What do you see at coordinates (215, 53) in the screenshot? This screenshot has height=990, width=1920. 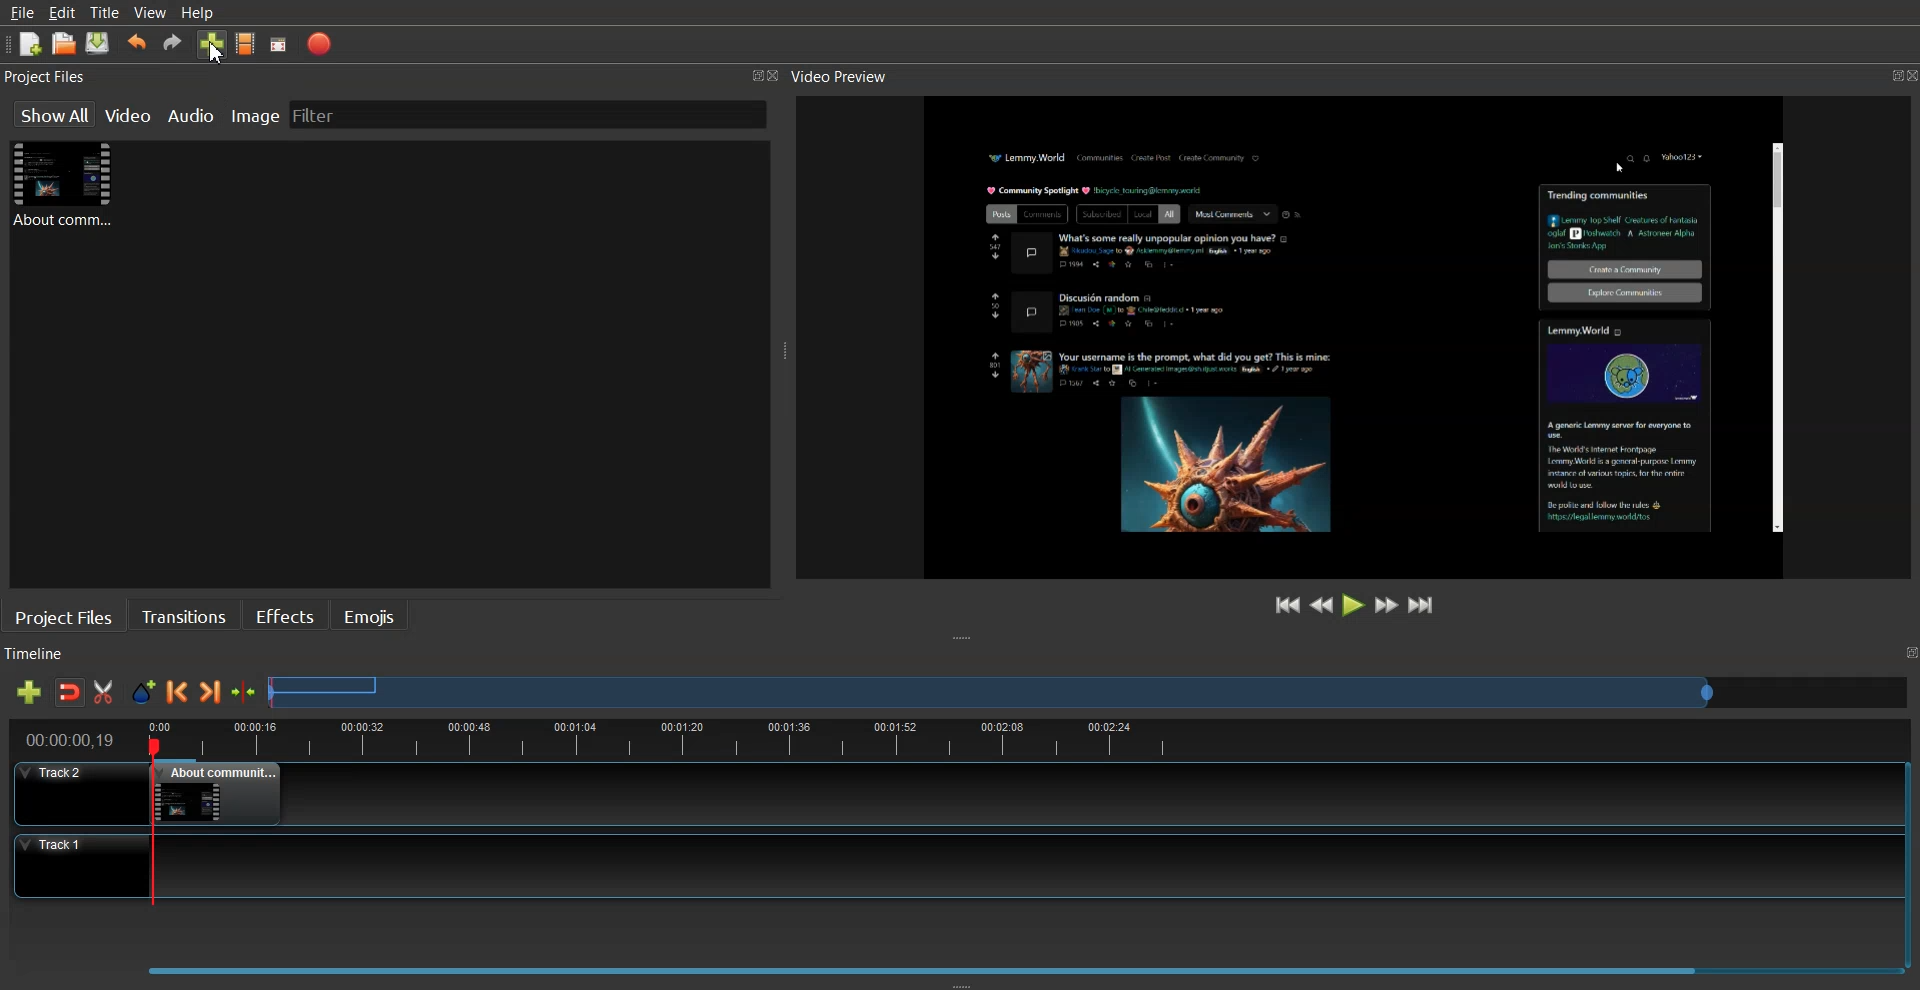 I see `Cursor` at bounding box center [215, 53].